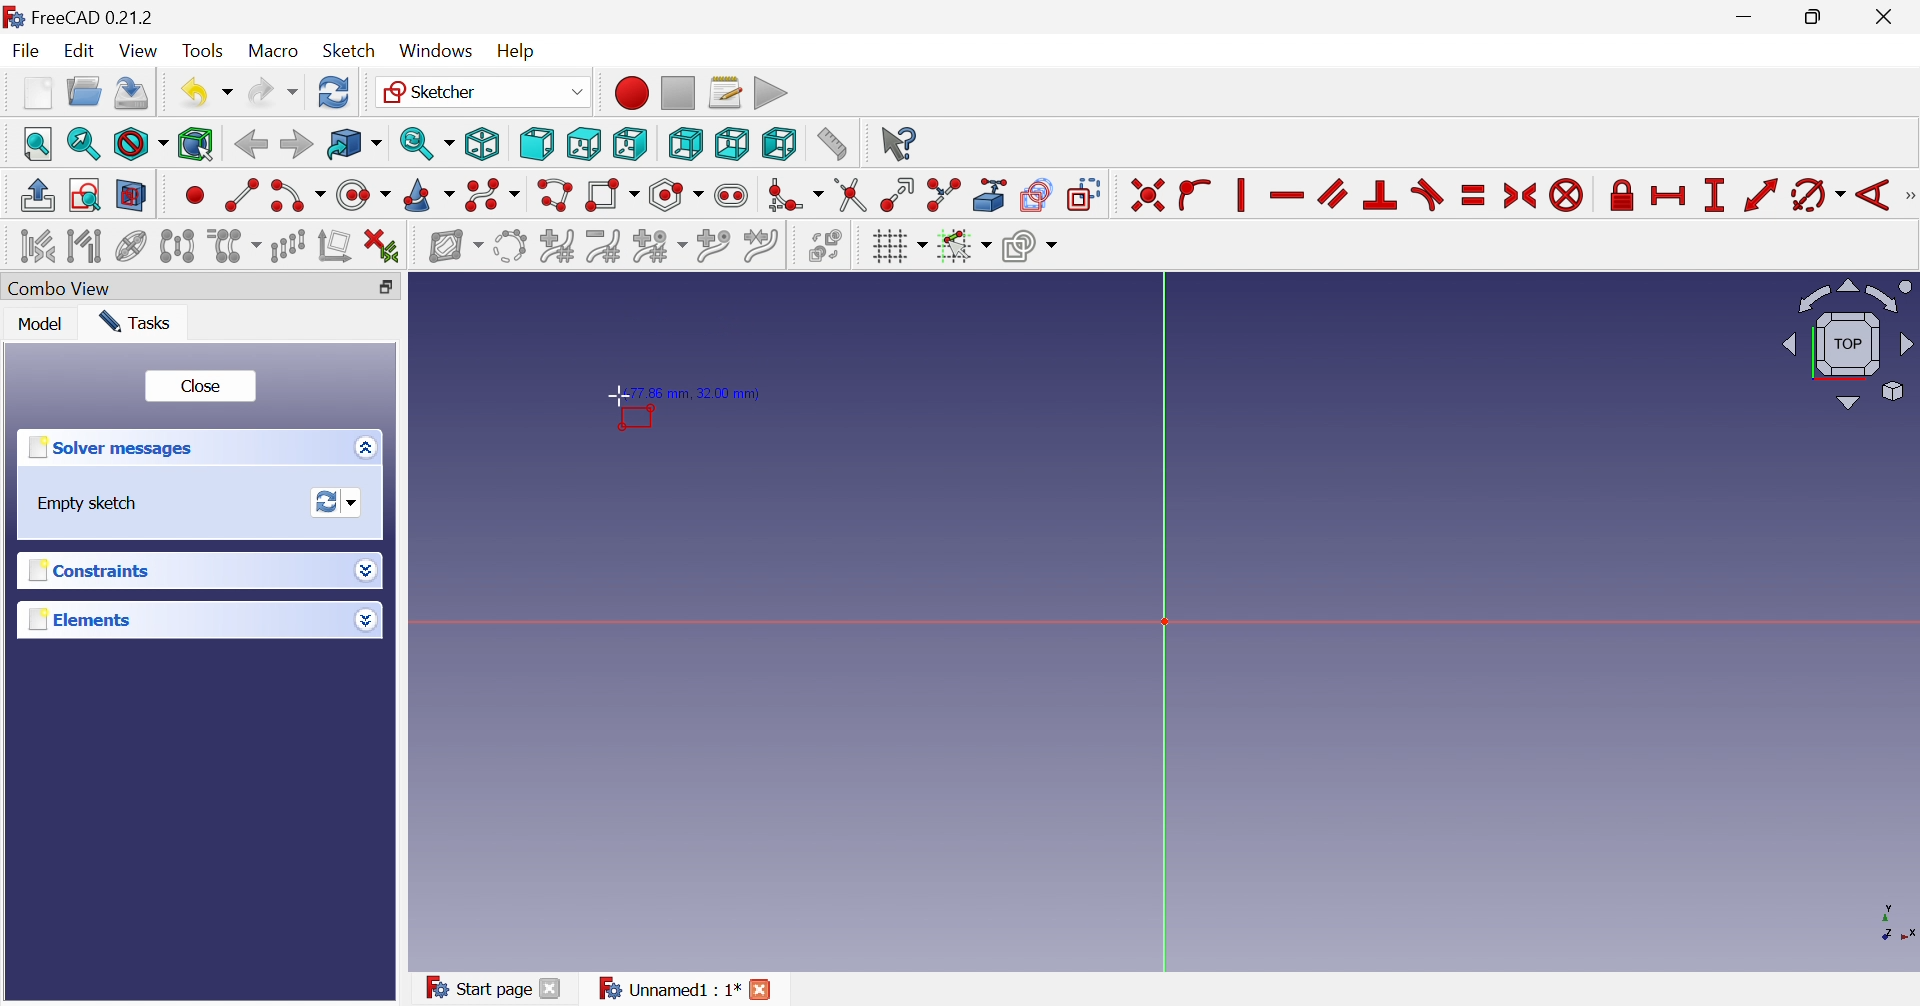 The width and height of the screenshot is (1920, 1006). What do you see at coordinates (1849, 345) in the screenshot?
I see `Viewing angle` at bounding box center [1849, 345].